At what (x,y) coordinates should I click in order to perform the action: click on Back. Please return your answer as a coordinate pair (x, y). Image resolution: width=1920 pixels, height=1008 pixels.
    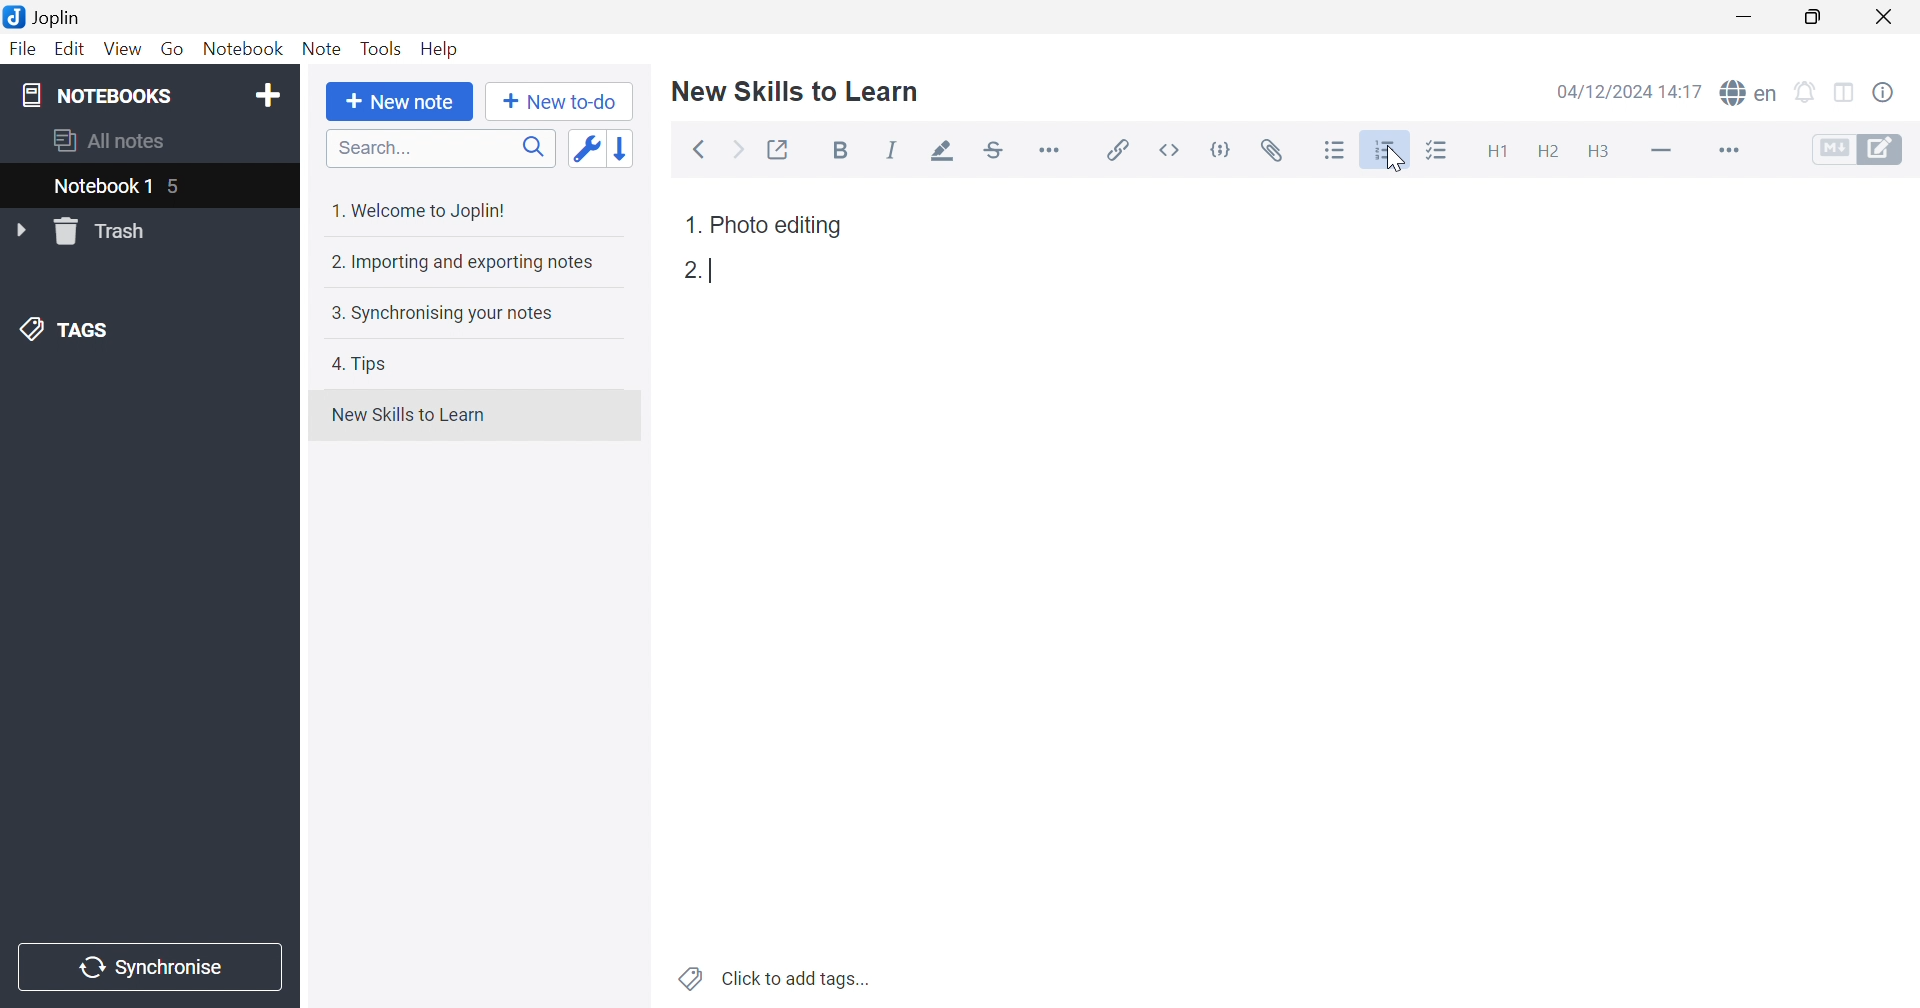
    Looking at the image, I should click on (699, 151).